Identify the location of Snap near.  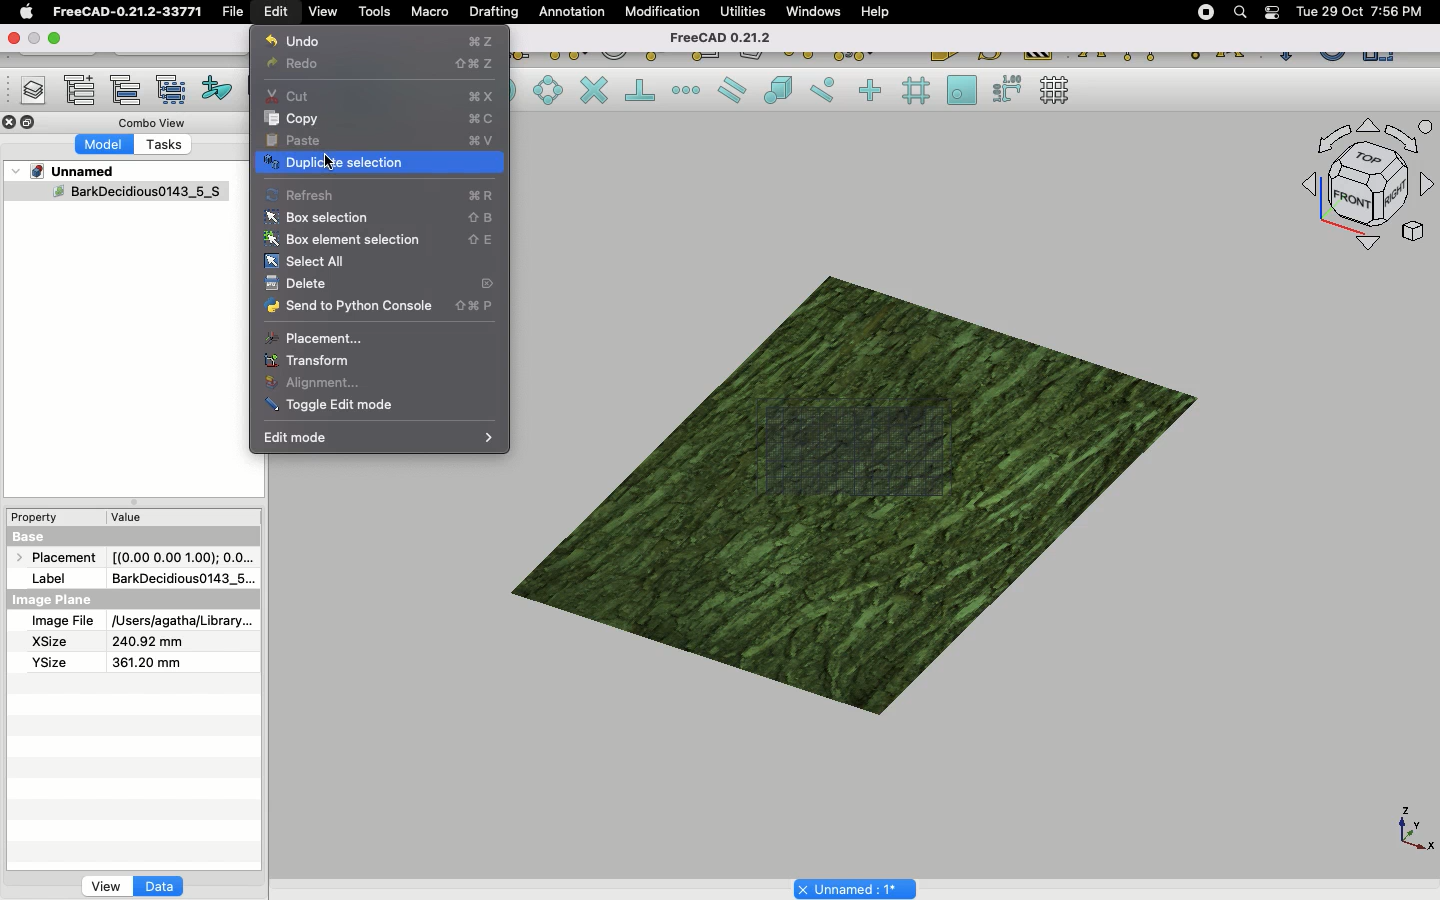
(828, 90).